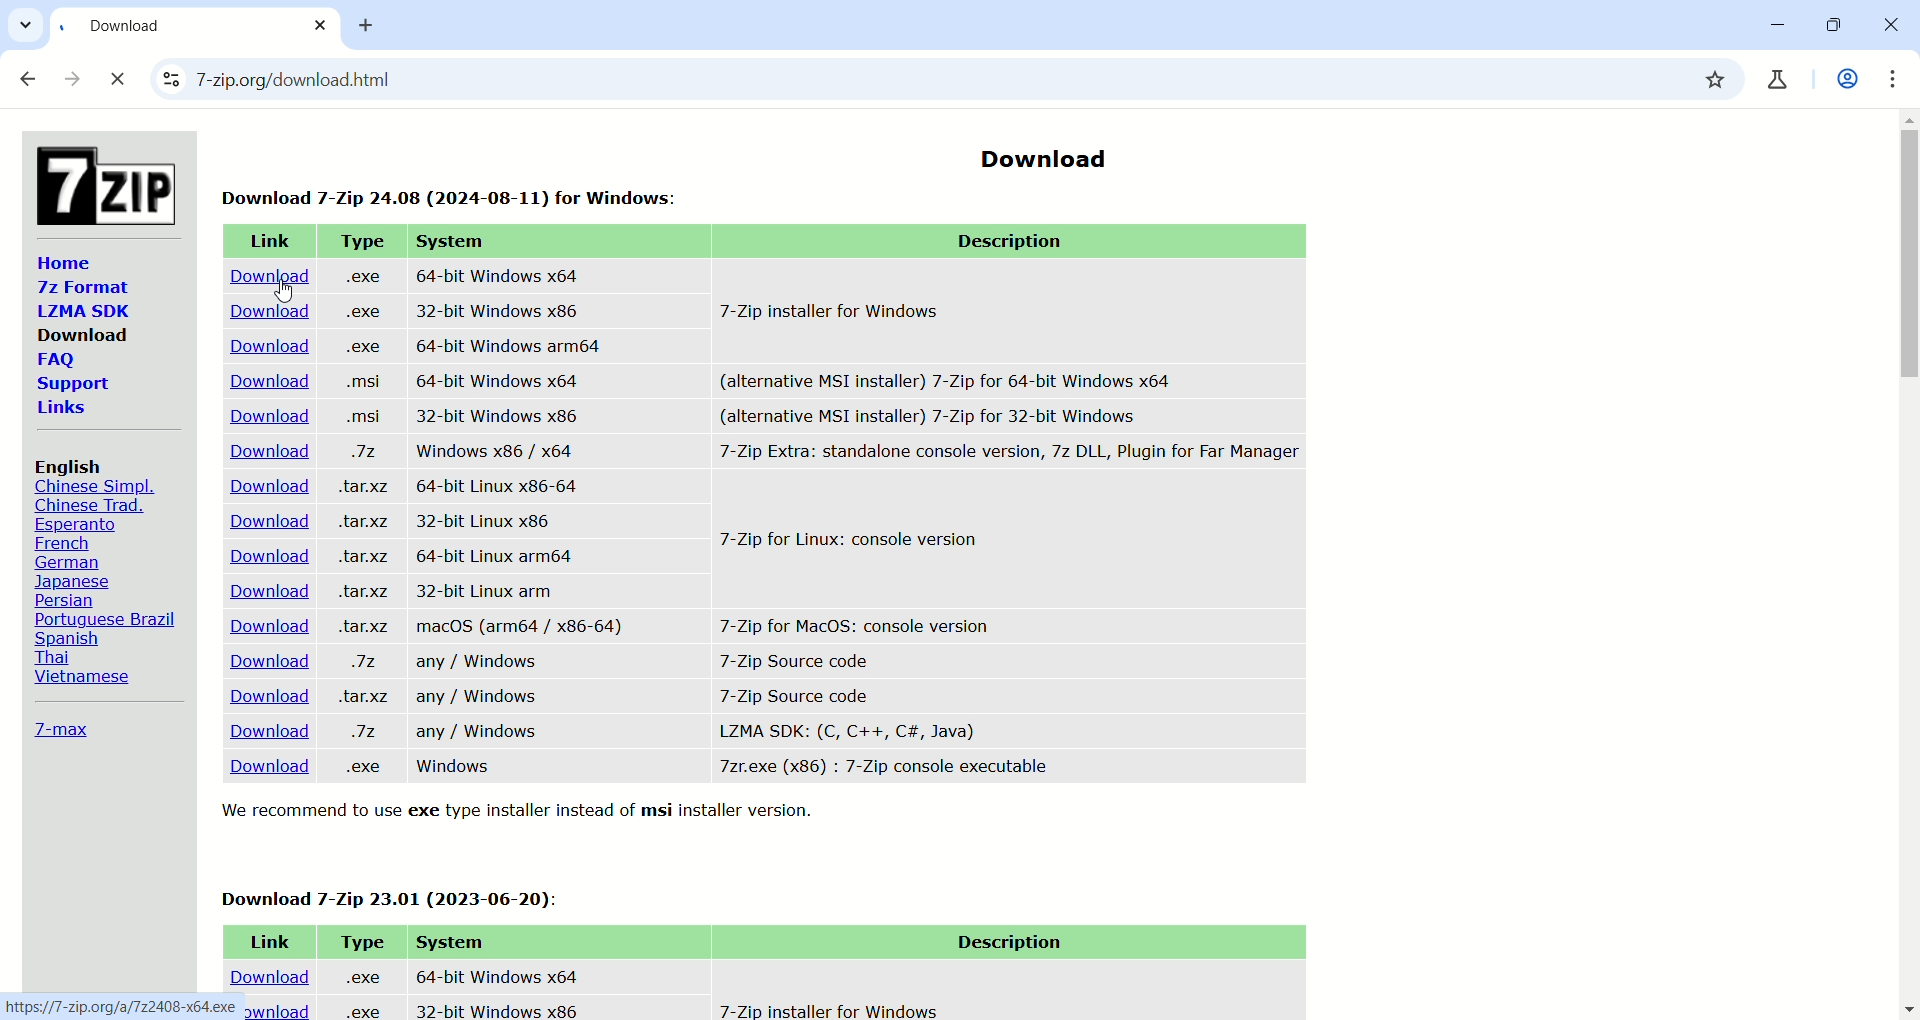 Image resolution: width=1920 pixels, height=1020 pixels. What do you see at coordinates (371, 731) in the screenshot?
I see `Tz` at bounding box center [371, 731].